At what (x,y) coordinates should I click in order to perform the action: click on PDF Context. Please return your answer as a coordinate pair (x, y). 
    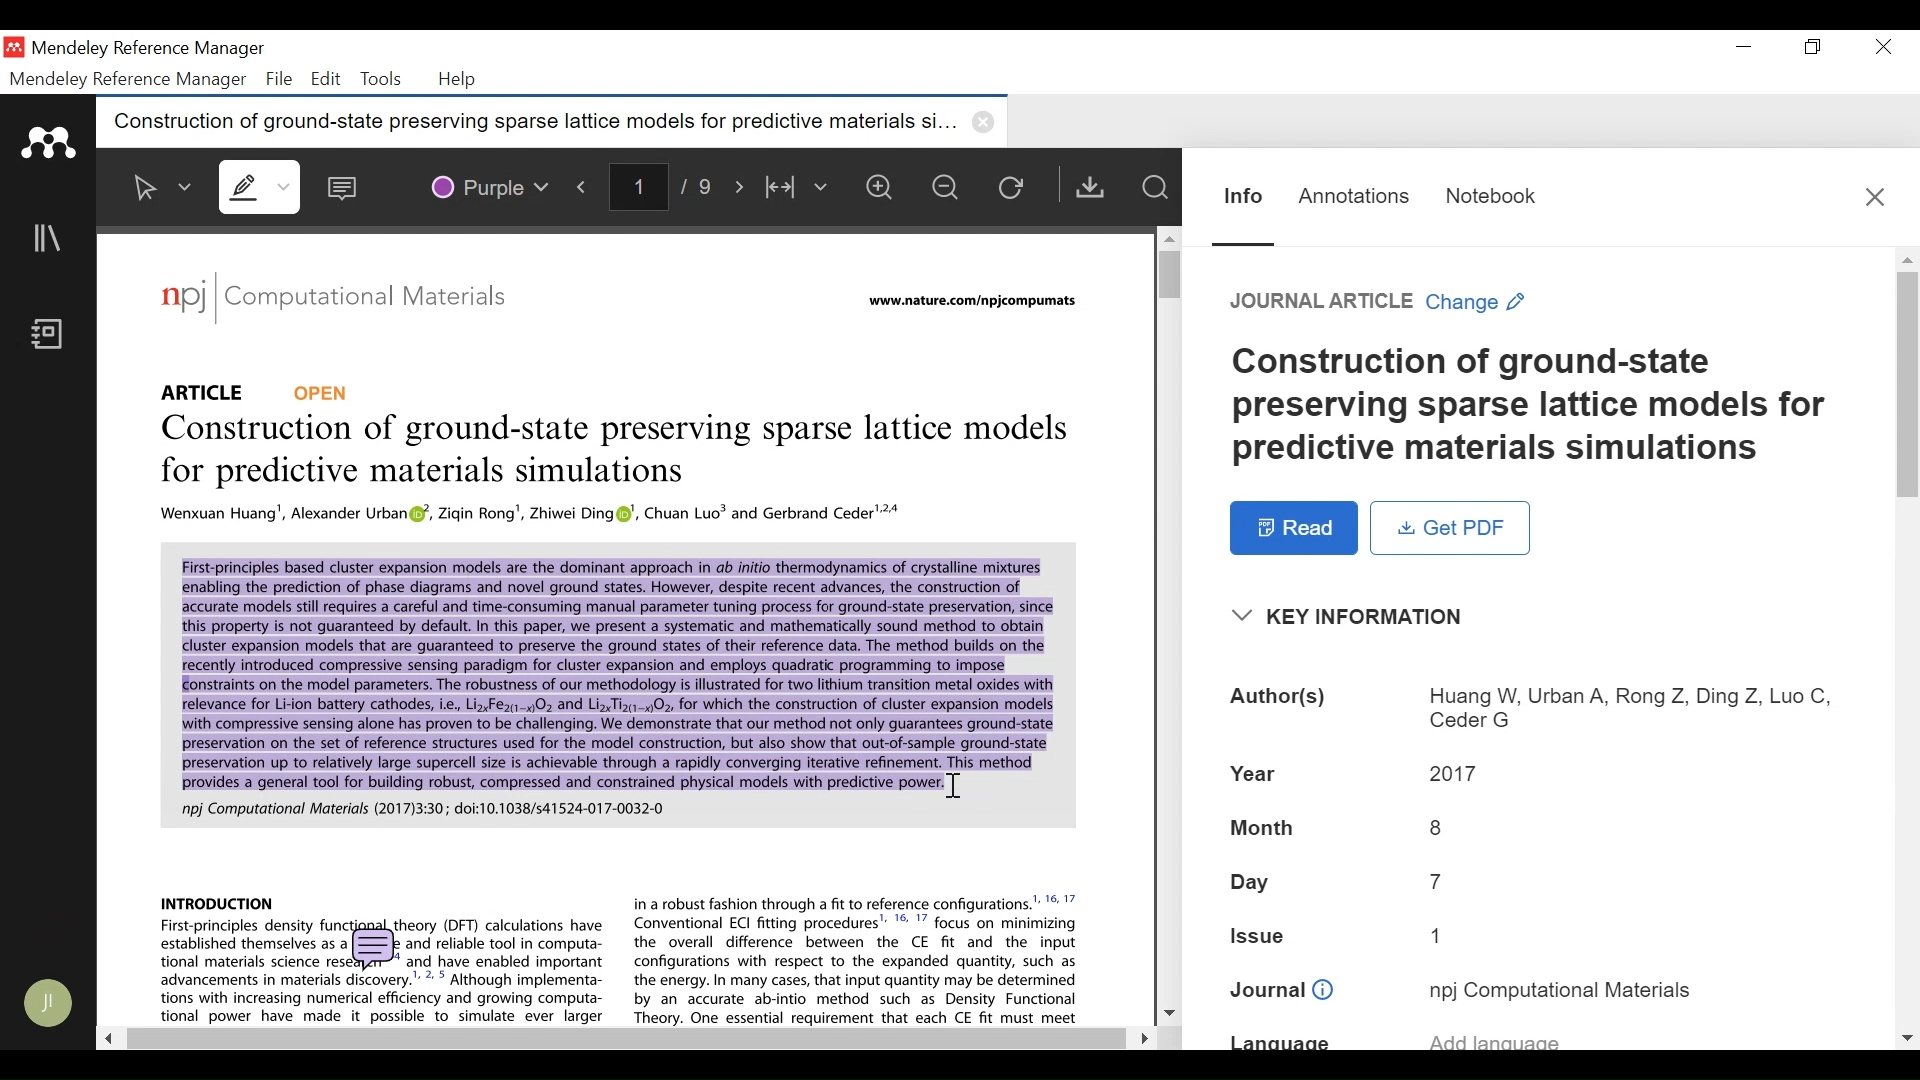
    Looking at the image, I should click on (218, 901).